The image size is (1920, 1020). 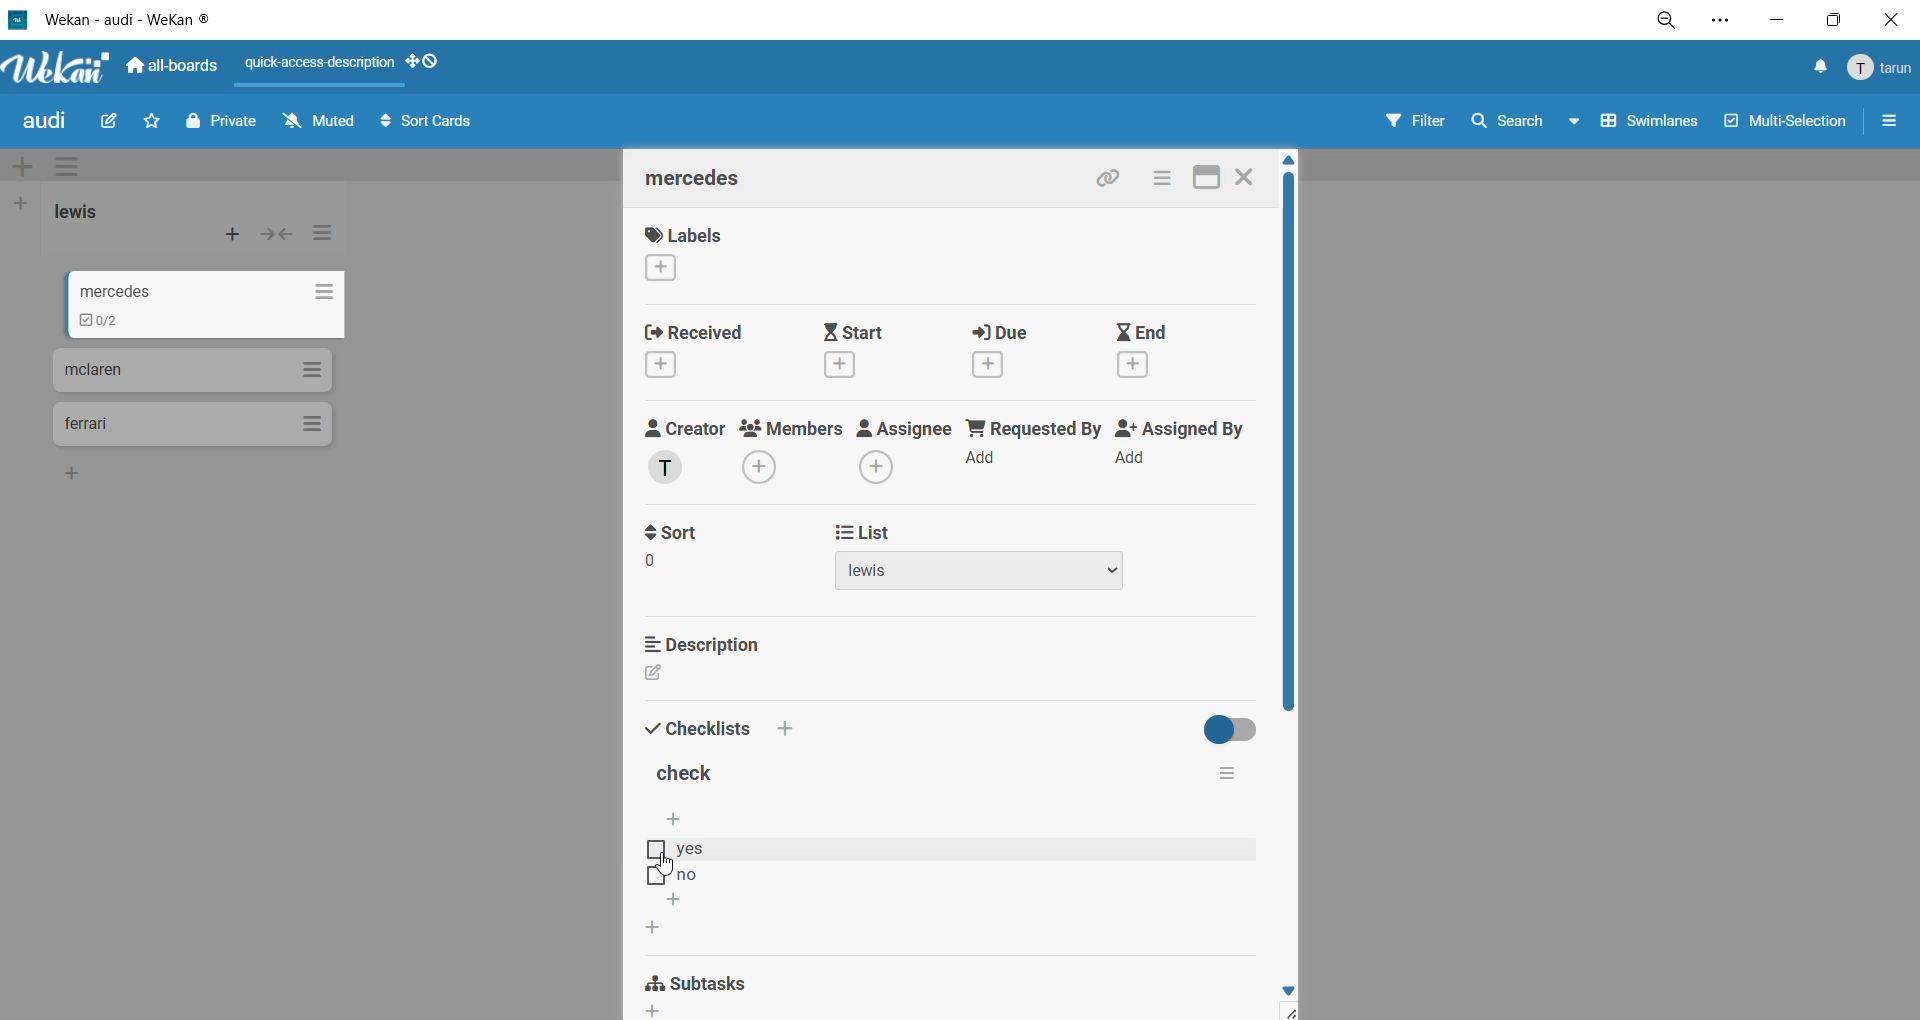 I want to click on checklist option, so click(x=939, y=848).